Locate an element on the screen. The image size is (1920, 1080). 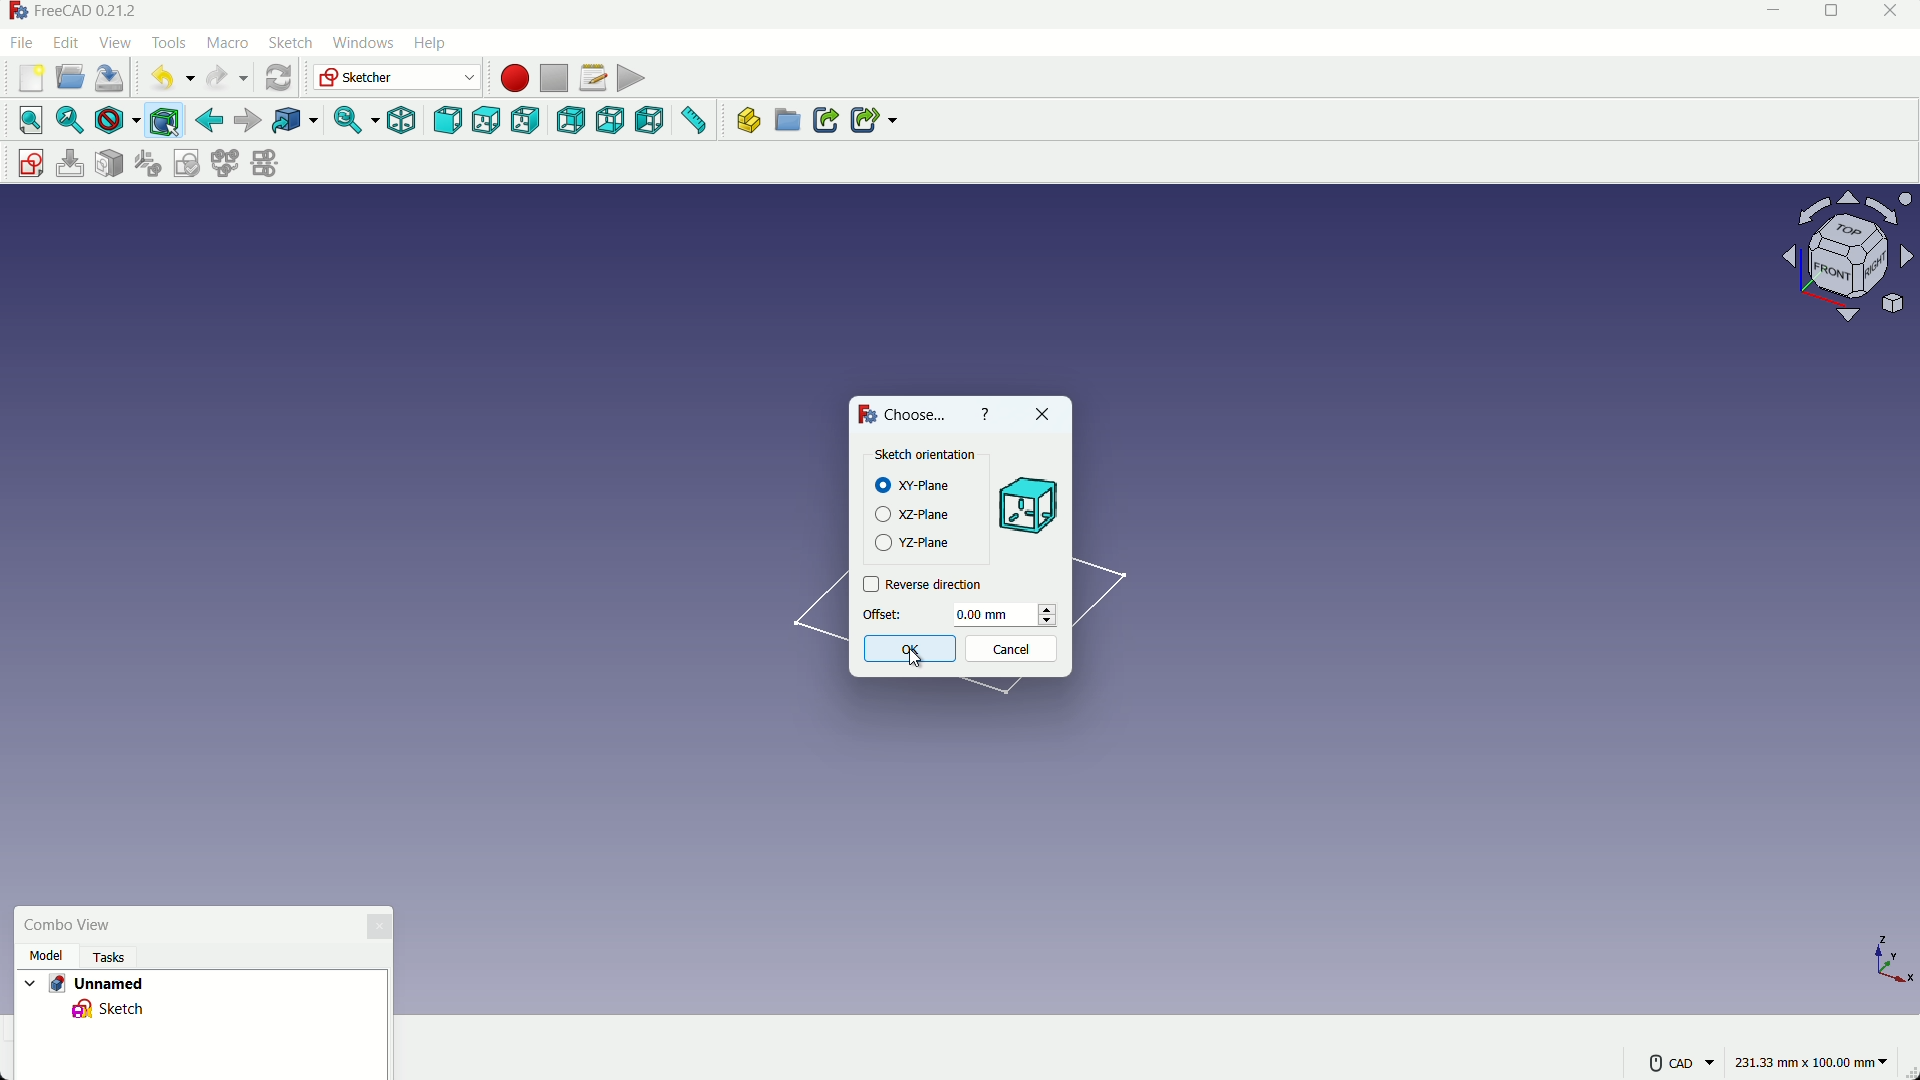
minimize is located at coordinates (1769, 15).